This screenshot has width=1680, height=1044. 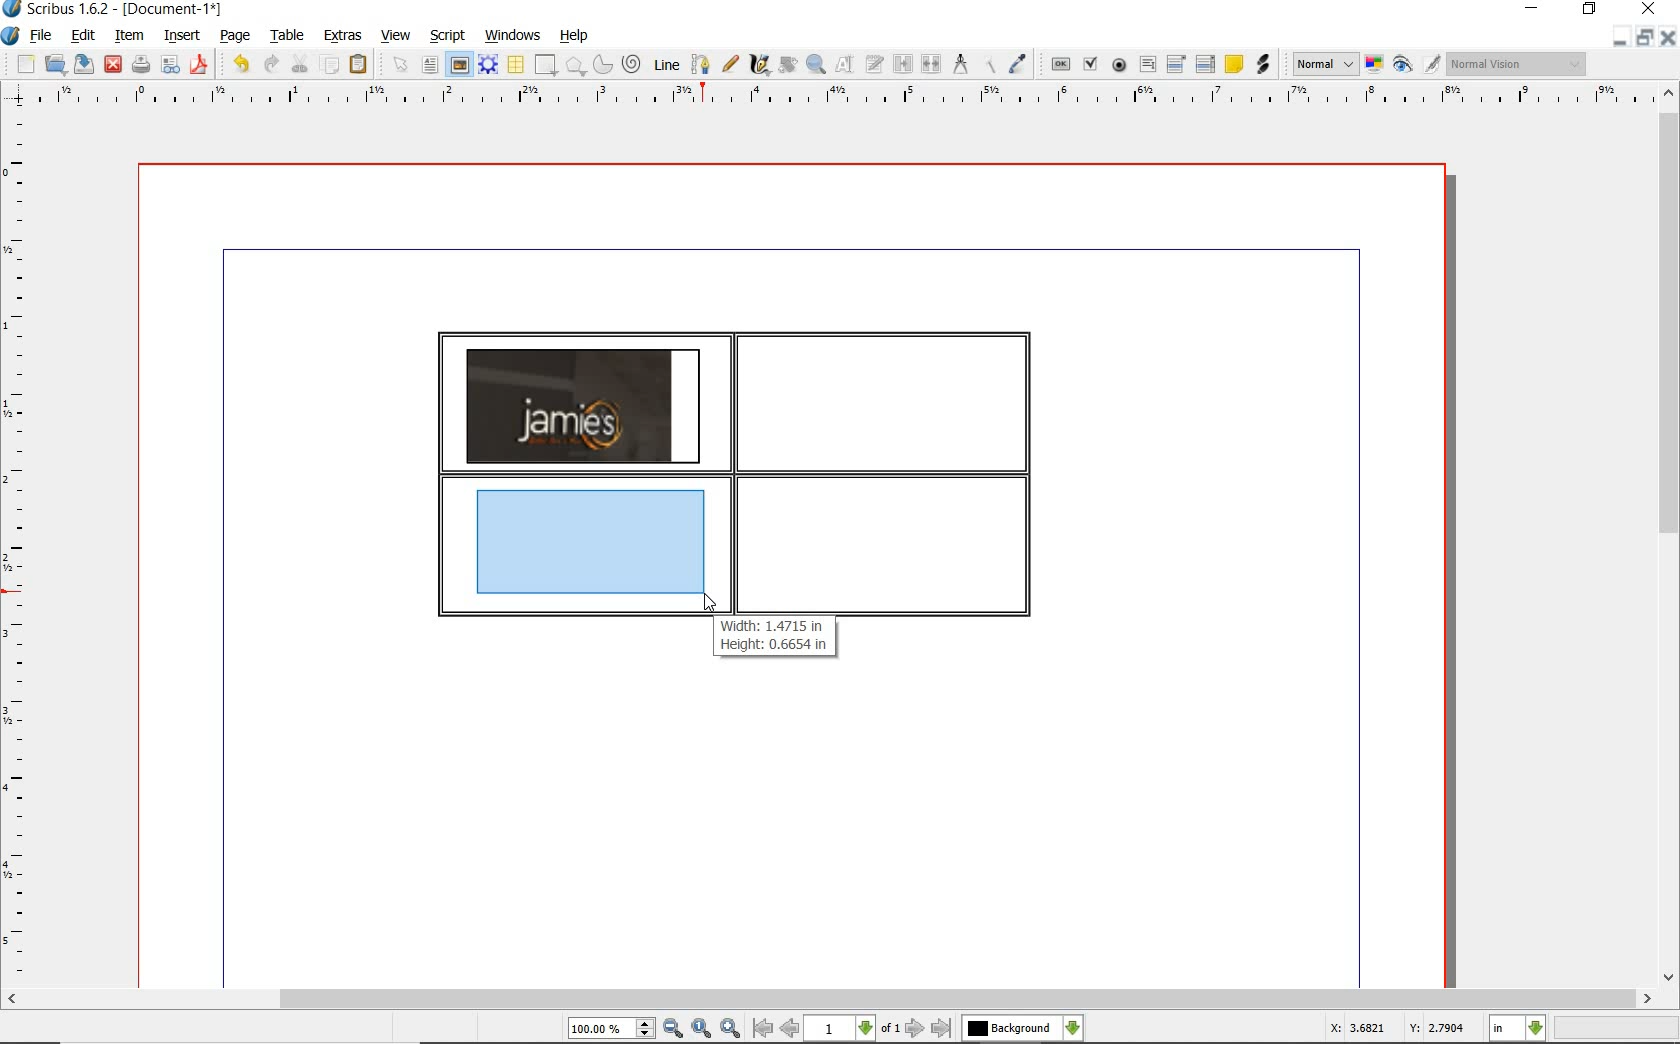 What do you see at coordinates (358, 64) in the screenshot?
I see `paste` at bounding box center [358, 64].